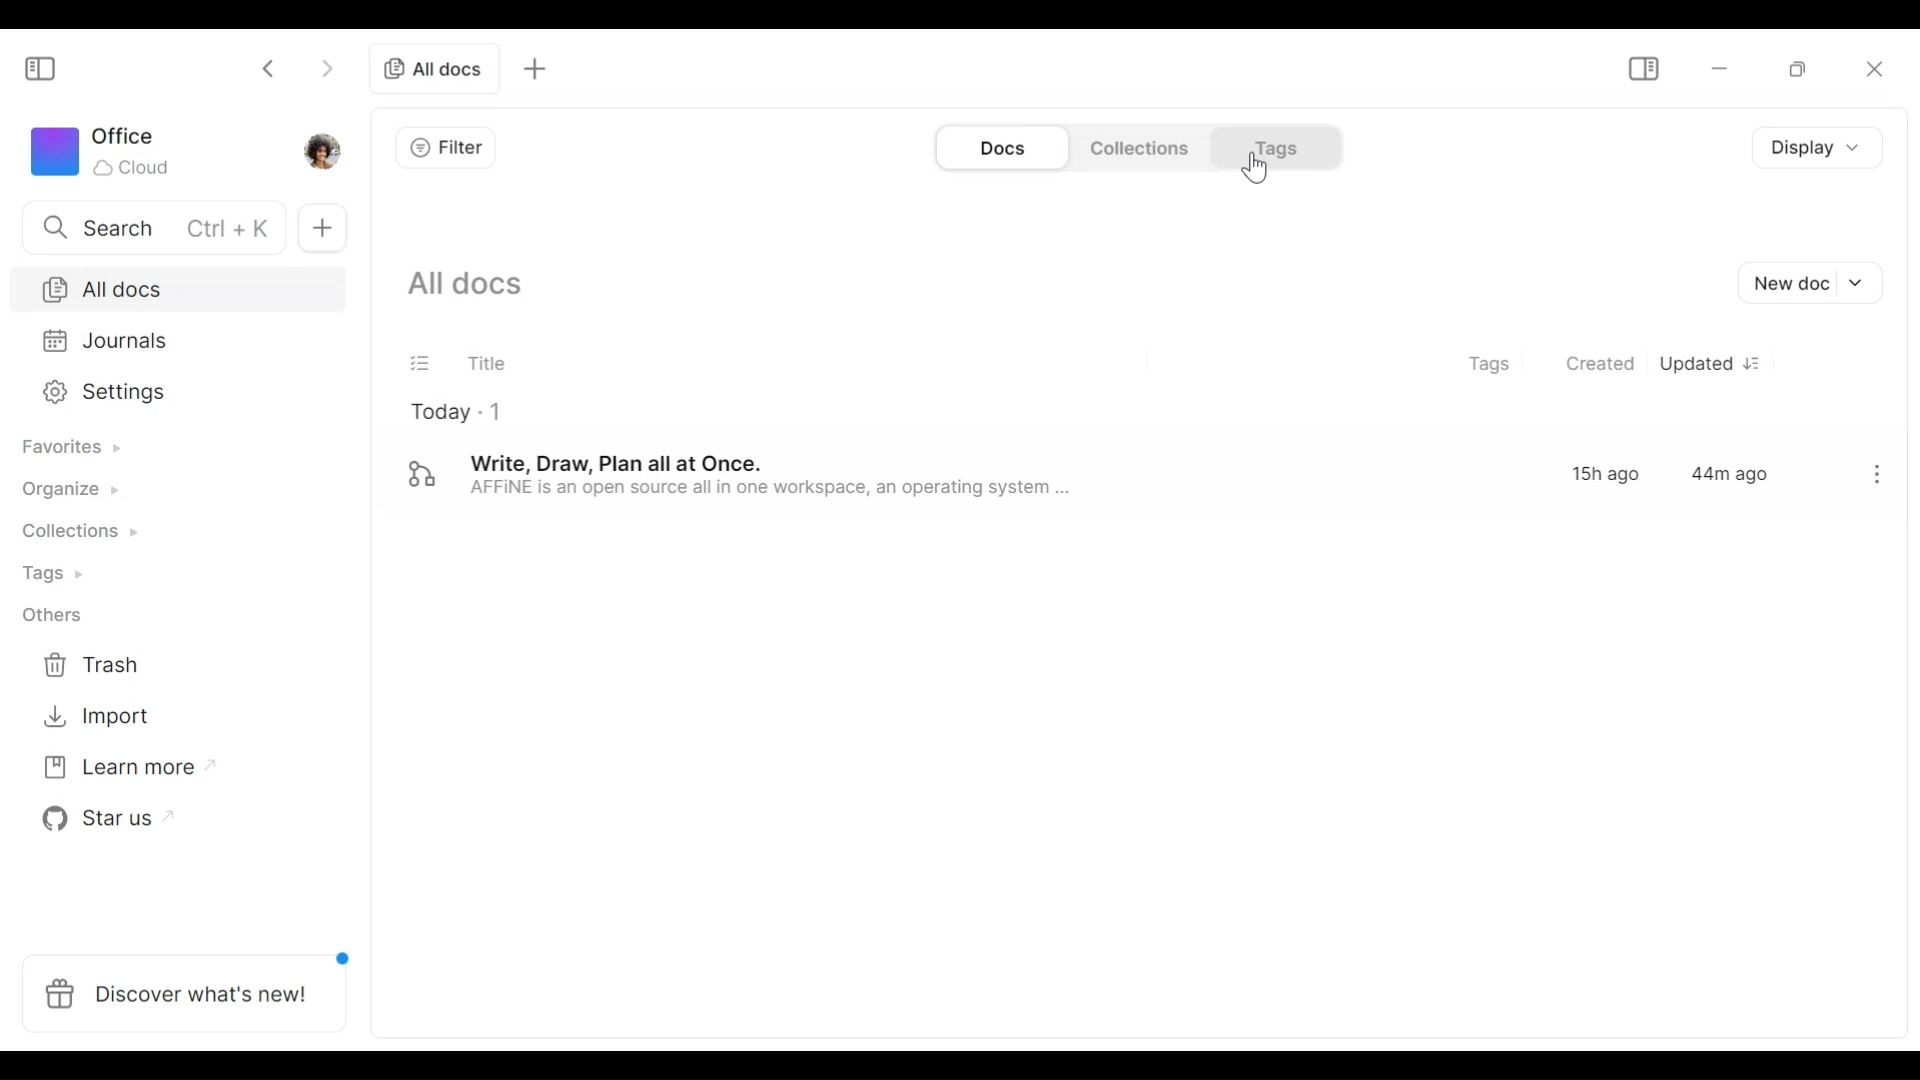  I want to click on Search, so click(145, 230).